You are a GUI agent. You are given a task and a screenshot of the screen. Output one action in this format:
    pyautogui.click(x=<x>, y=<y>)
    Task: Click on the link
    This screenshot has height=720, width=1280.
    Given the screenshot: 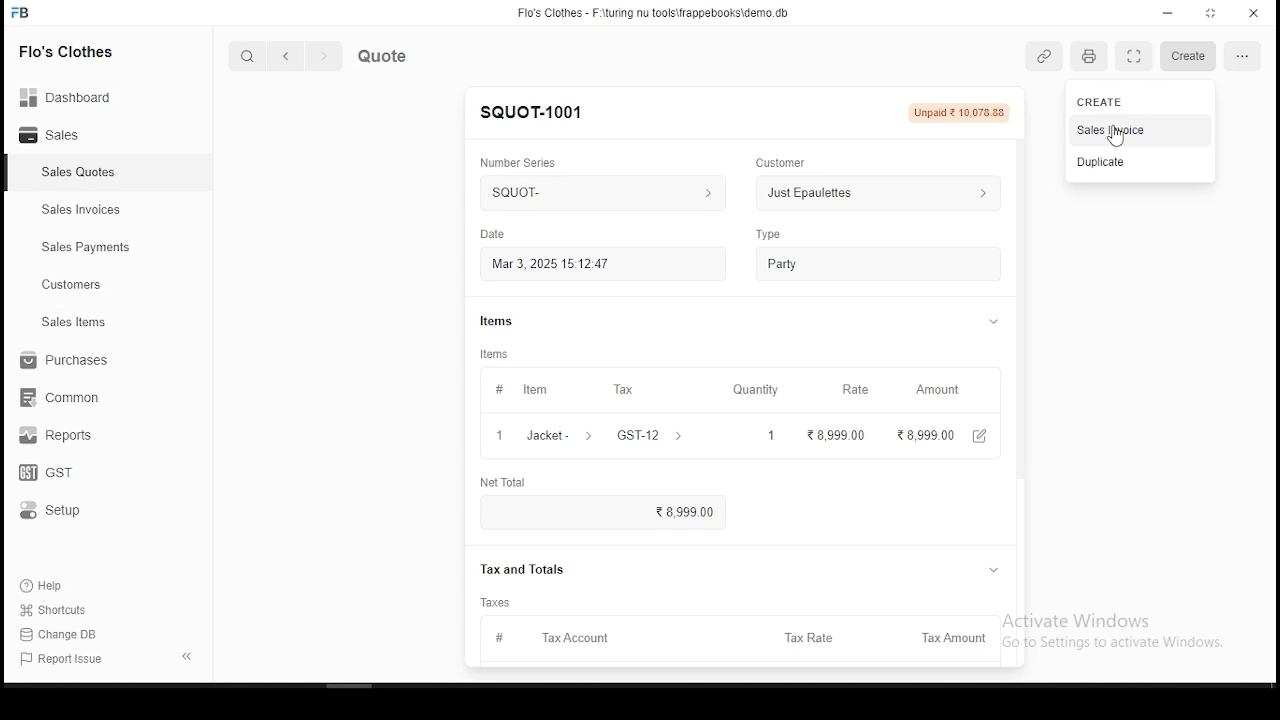 What is the action you would take?
    pyautogui.click(x=1046, y=57)
    